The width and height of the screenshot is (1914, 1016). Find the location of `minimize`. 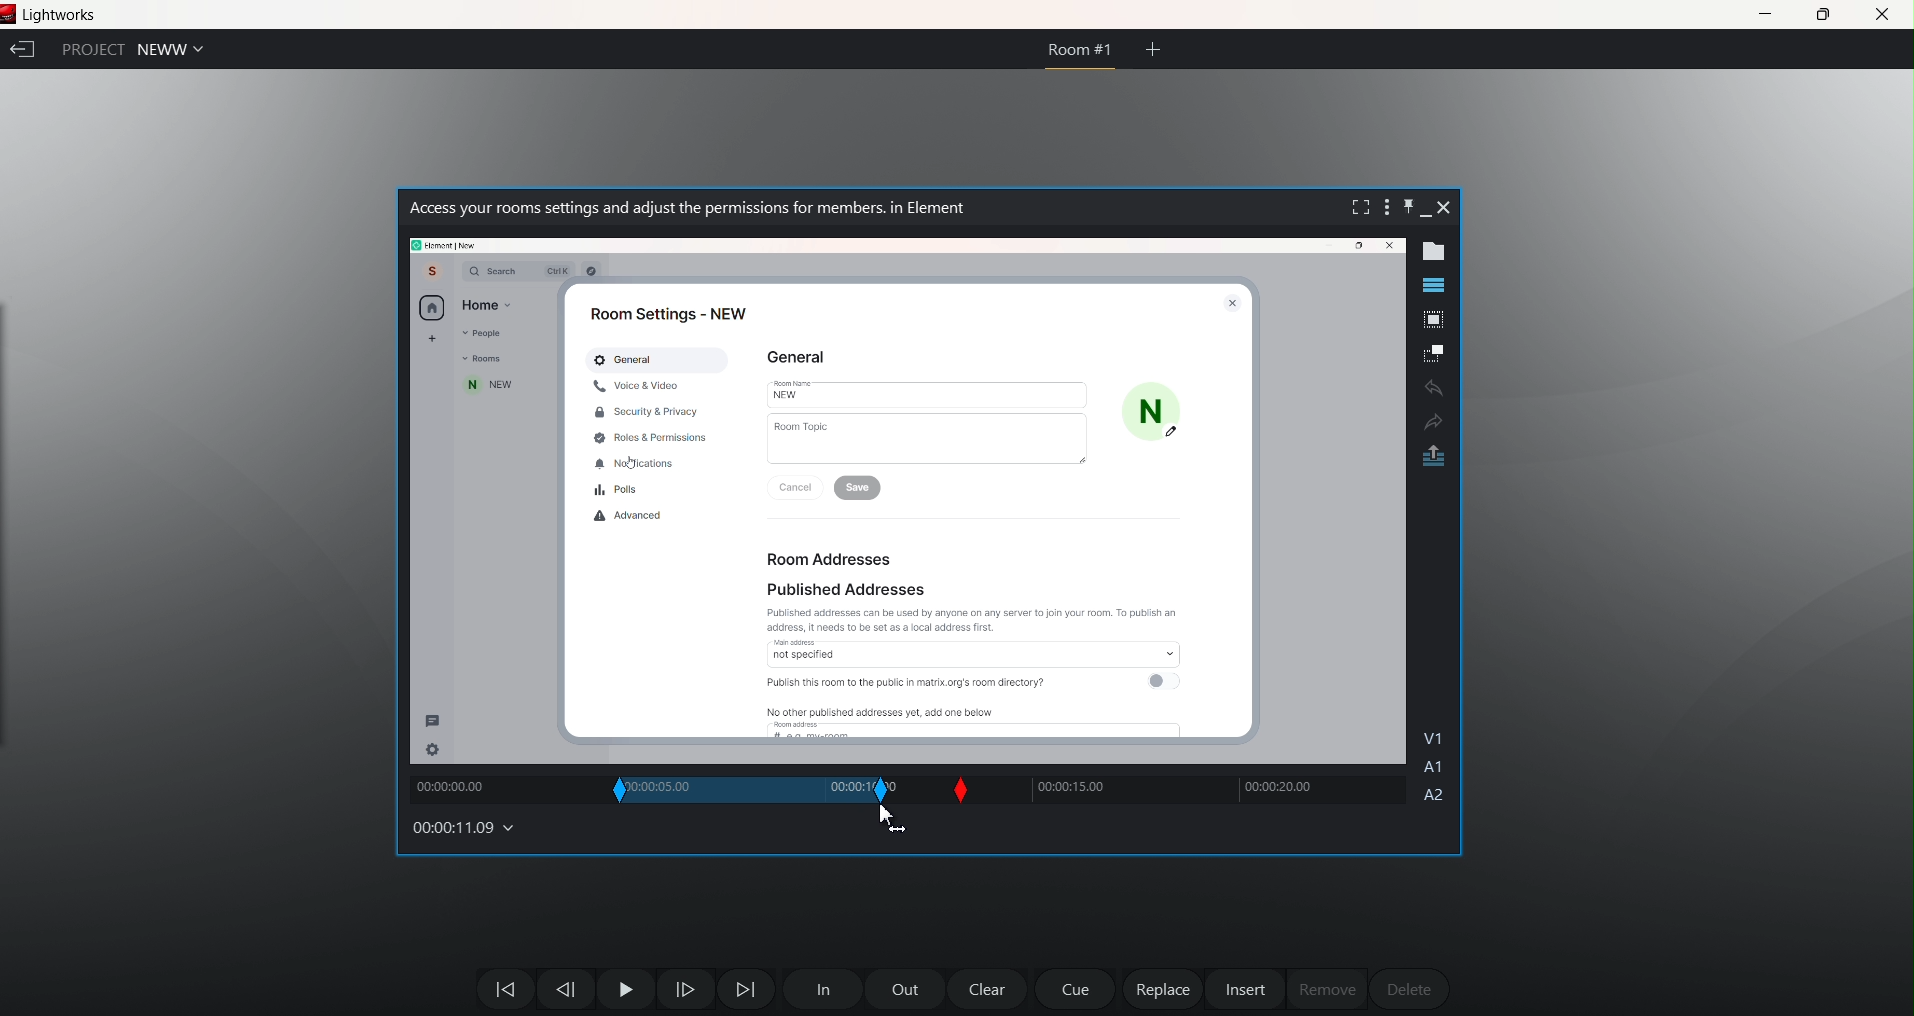

minimize is located at coordinates (1766, 13).